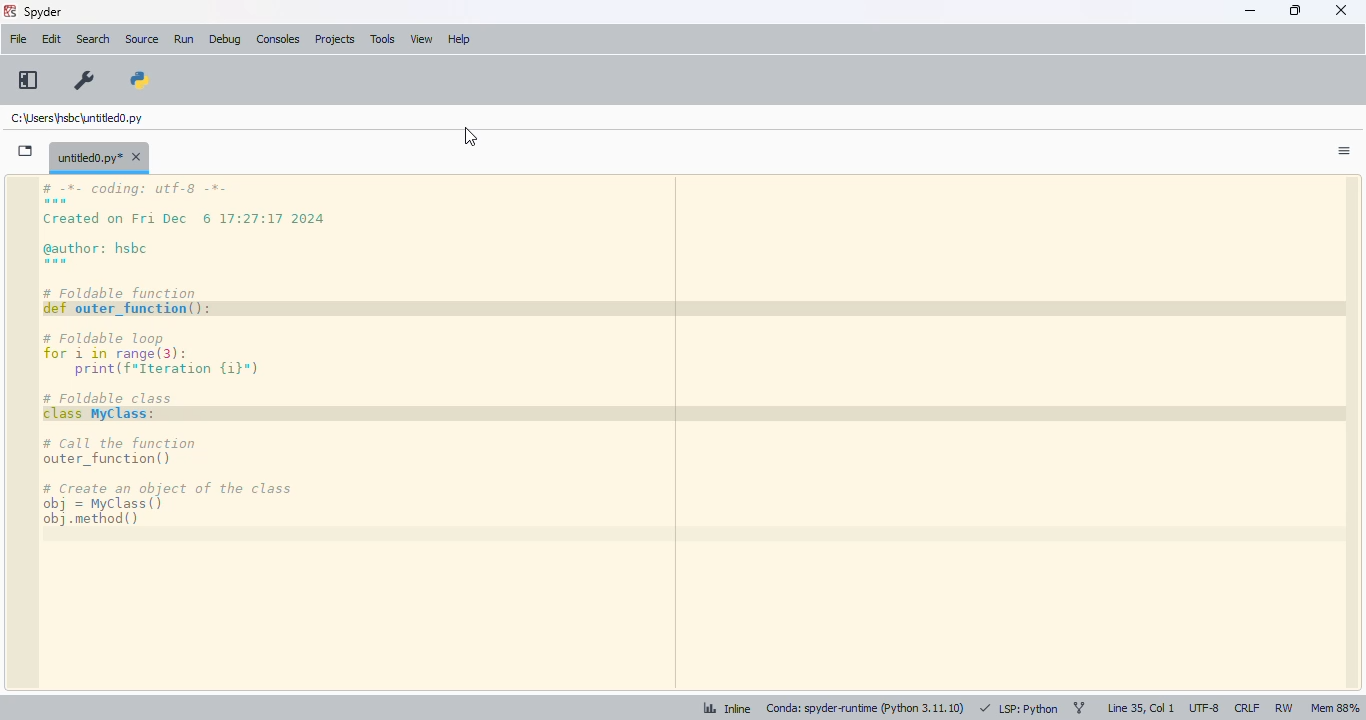  I want to click on LSP: Python, so click(1019, 708).